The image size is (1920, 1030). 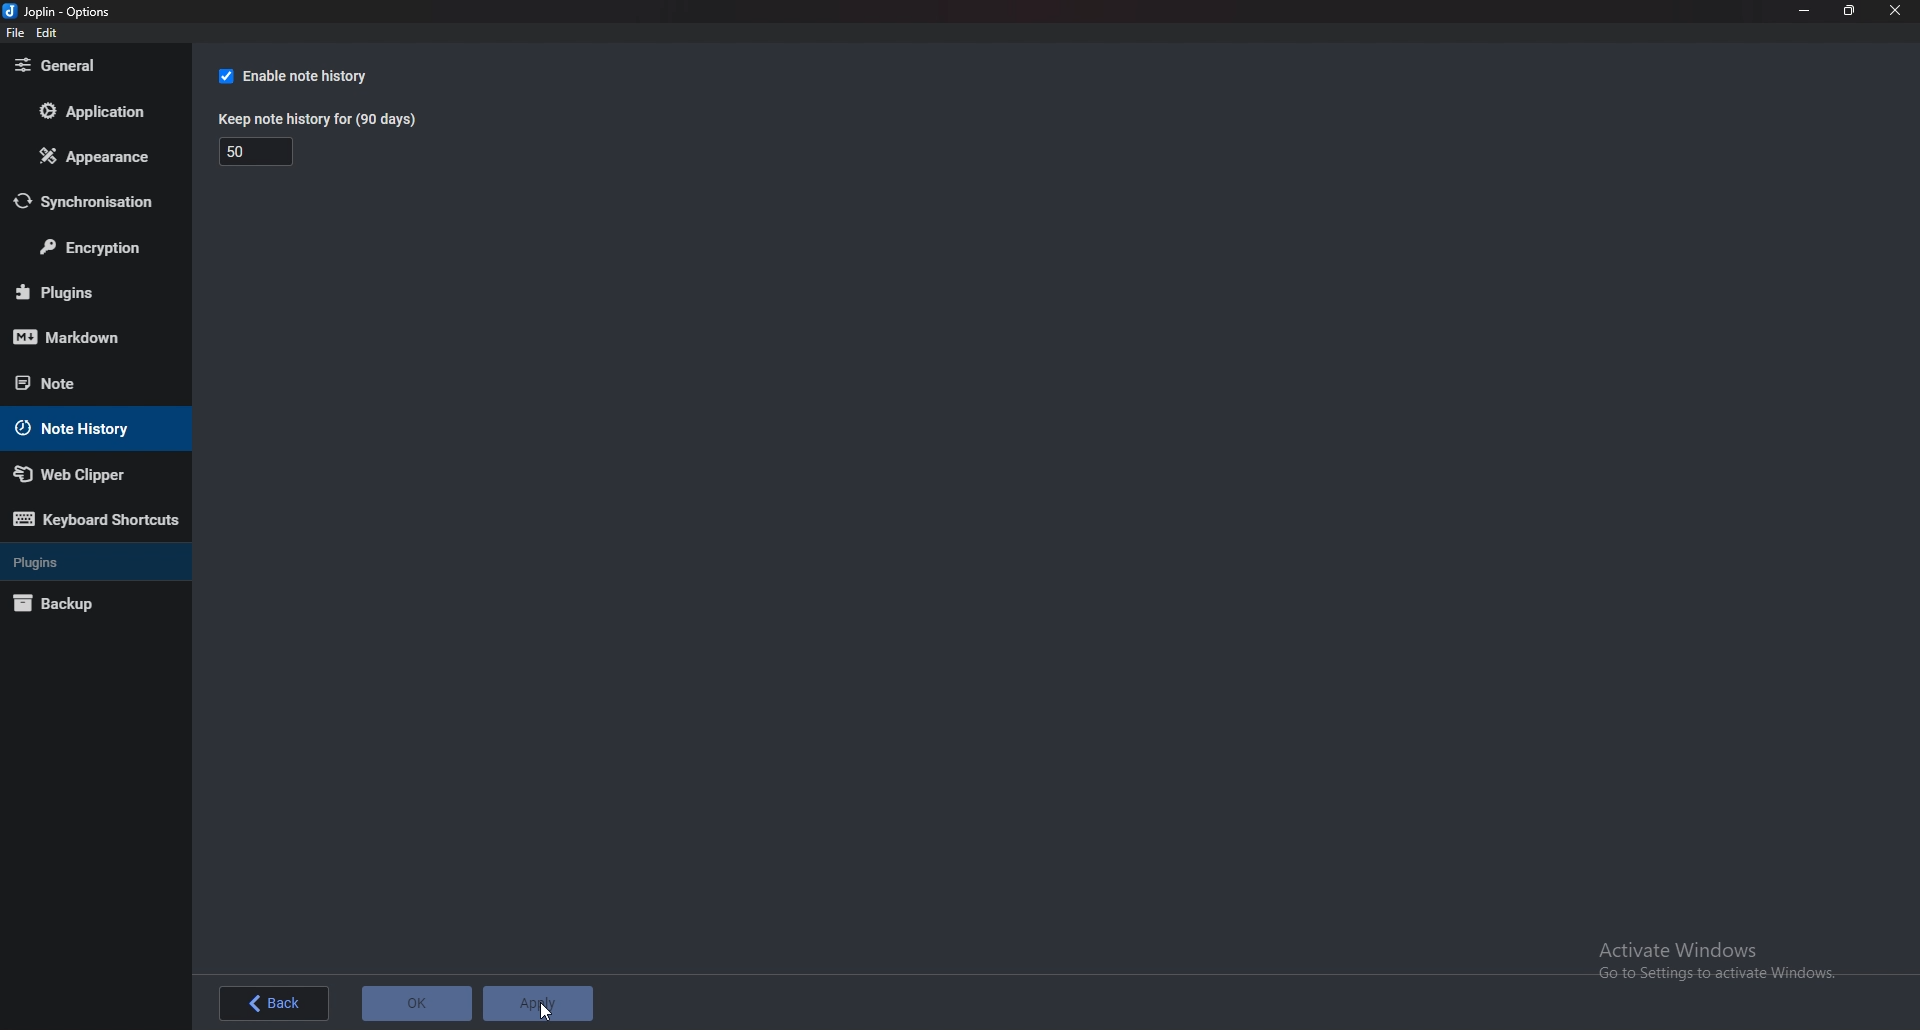 What do you see at coordinates (15, 33) in the screenshot?
I see `file` at bounding box center [15, 33].